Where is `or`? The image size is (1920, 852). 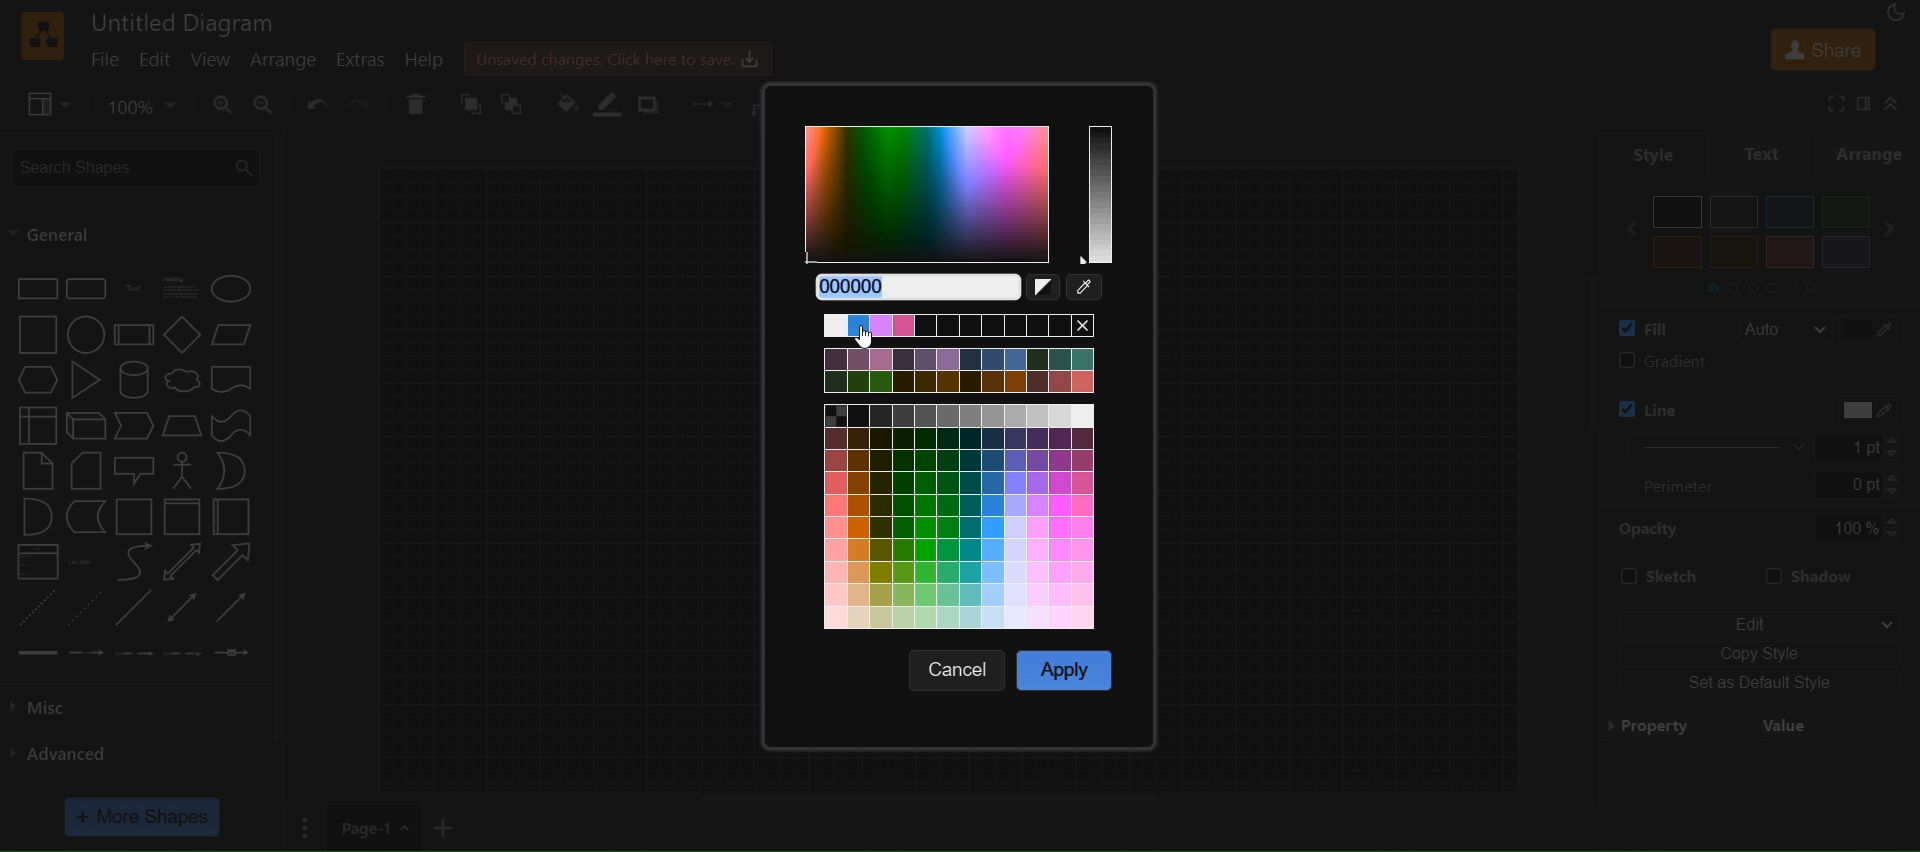
or is located at coordinates (232, 470).